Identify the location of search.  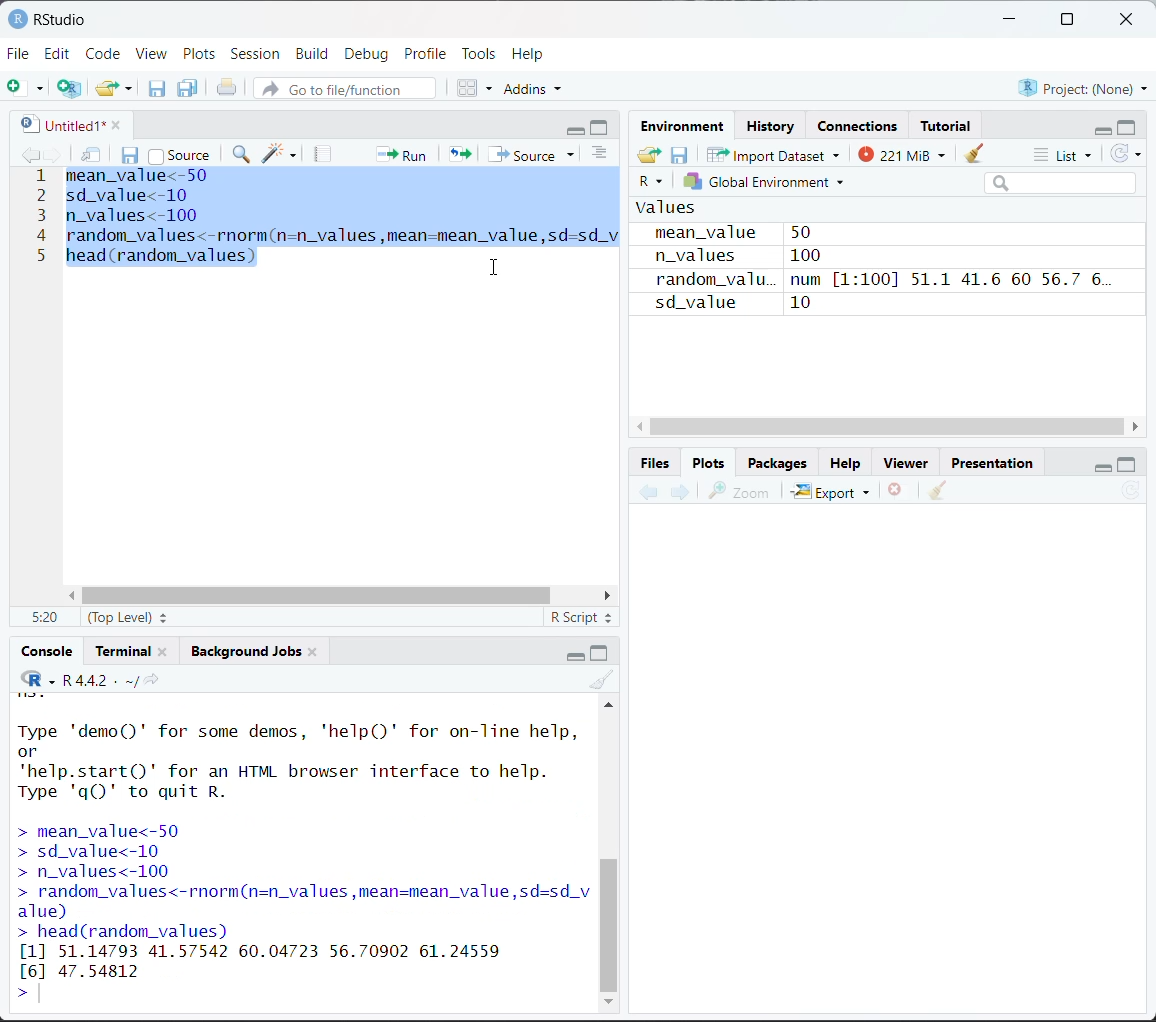
(1060, 182).